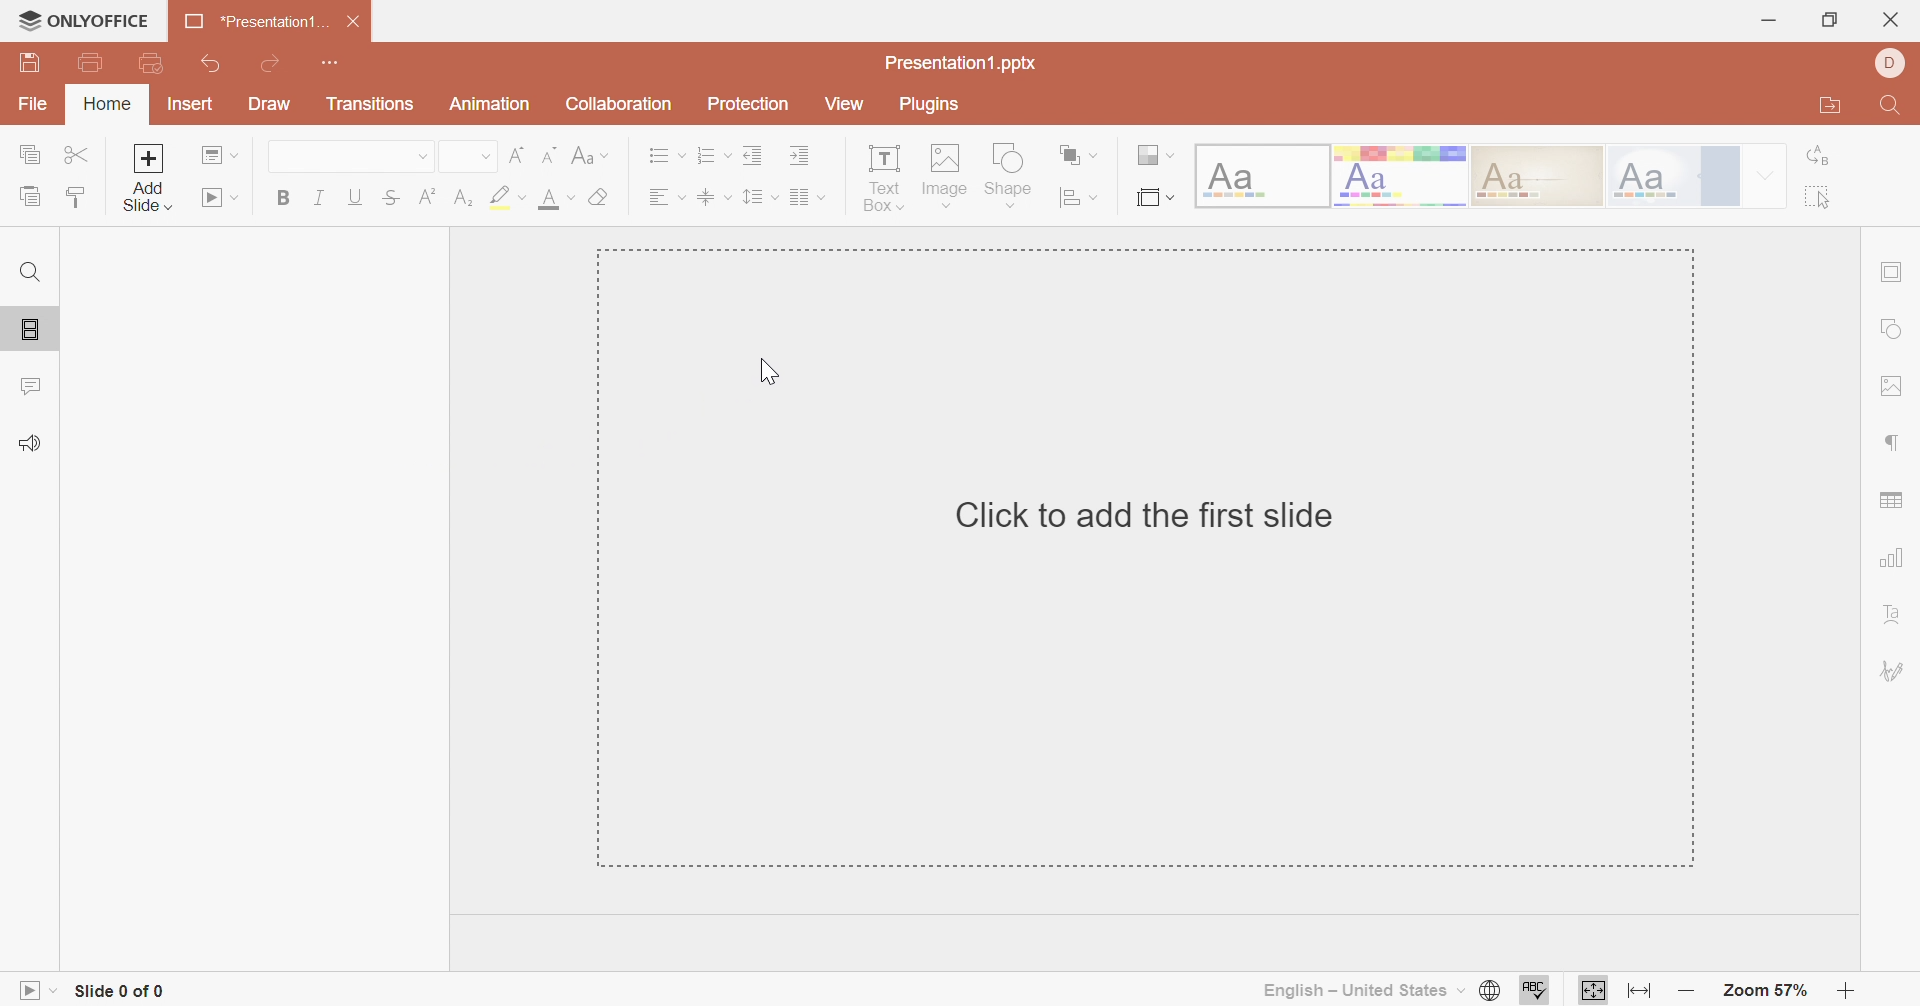 The width and height of the screenshot is (1920, 1006). What do you see at coordinates (29, 155) in the screenshot?
I see `Copy` at bounding box center [29, 155].